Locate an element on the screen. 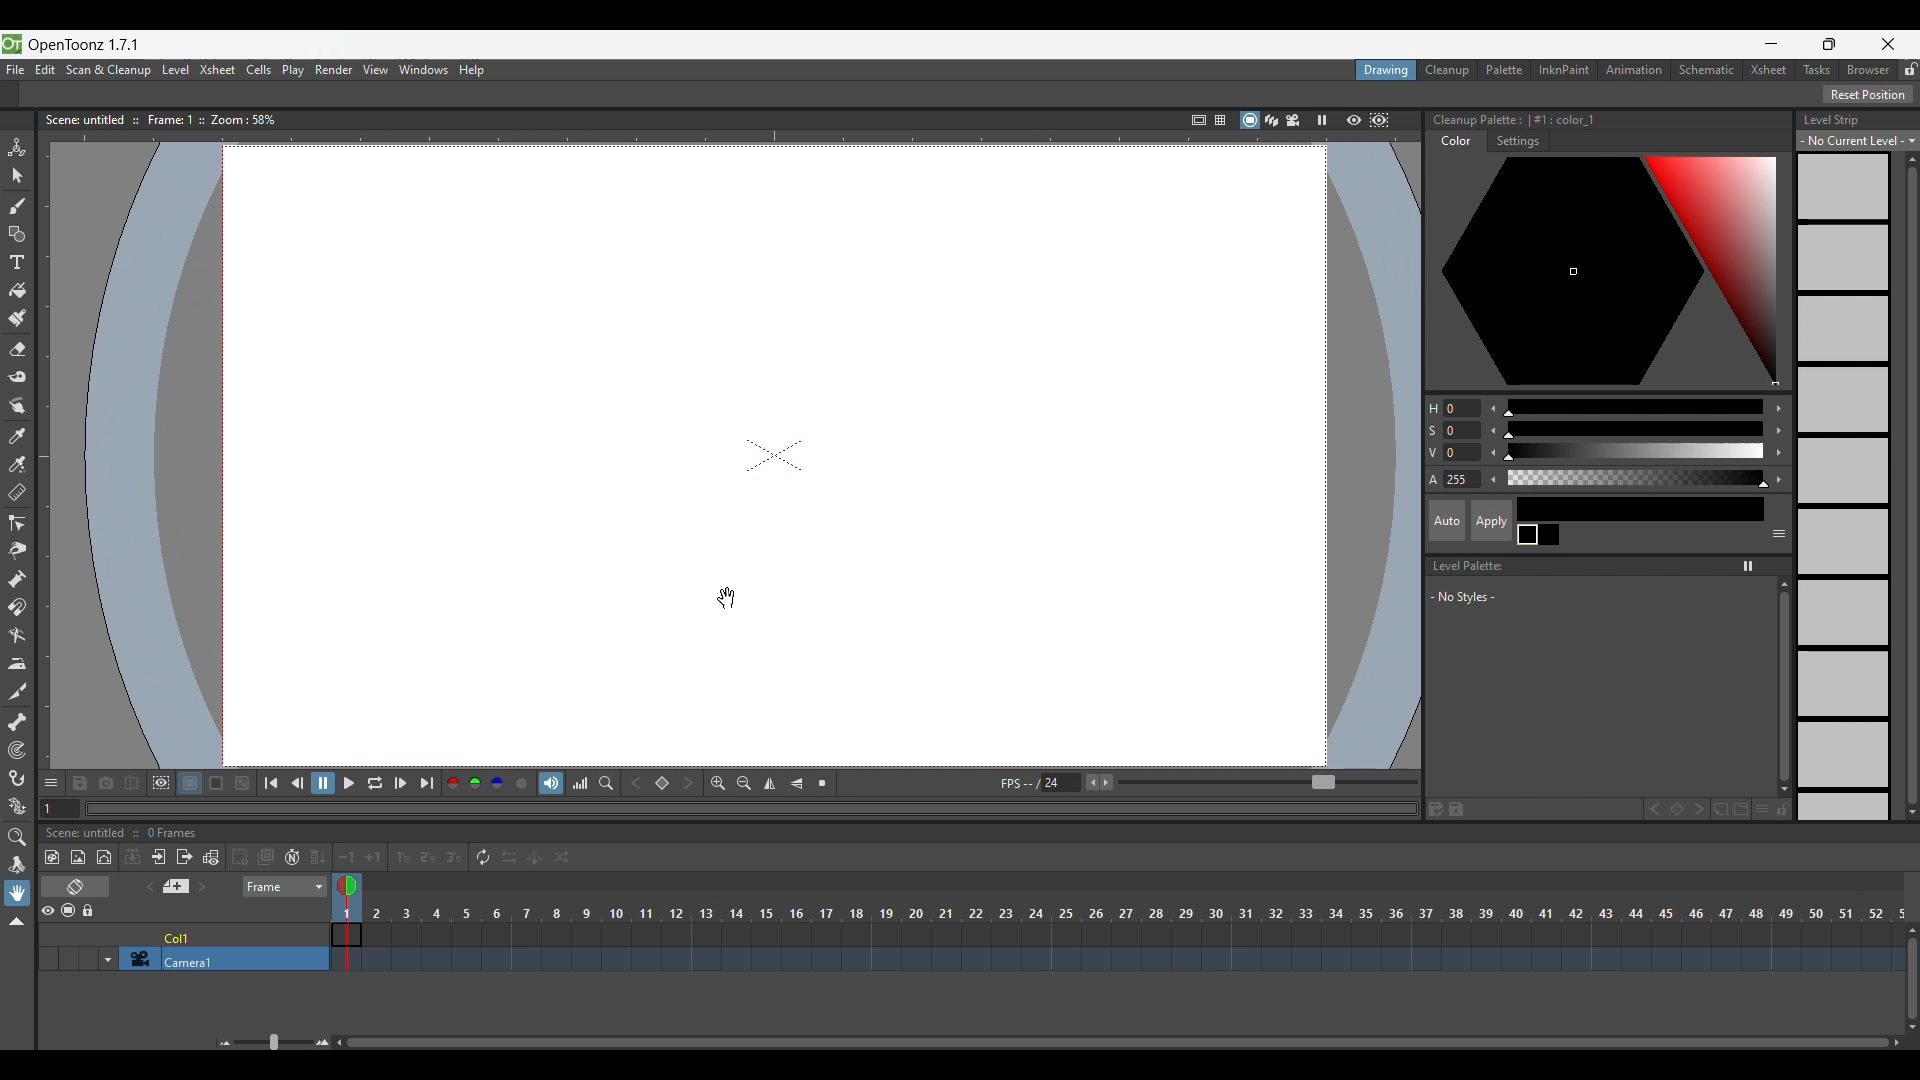  Previous key is located at coordinates (1645, 809).